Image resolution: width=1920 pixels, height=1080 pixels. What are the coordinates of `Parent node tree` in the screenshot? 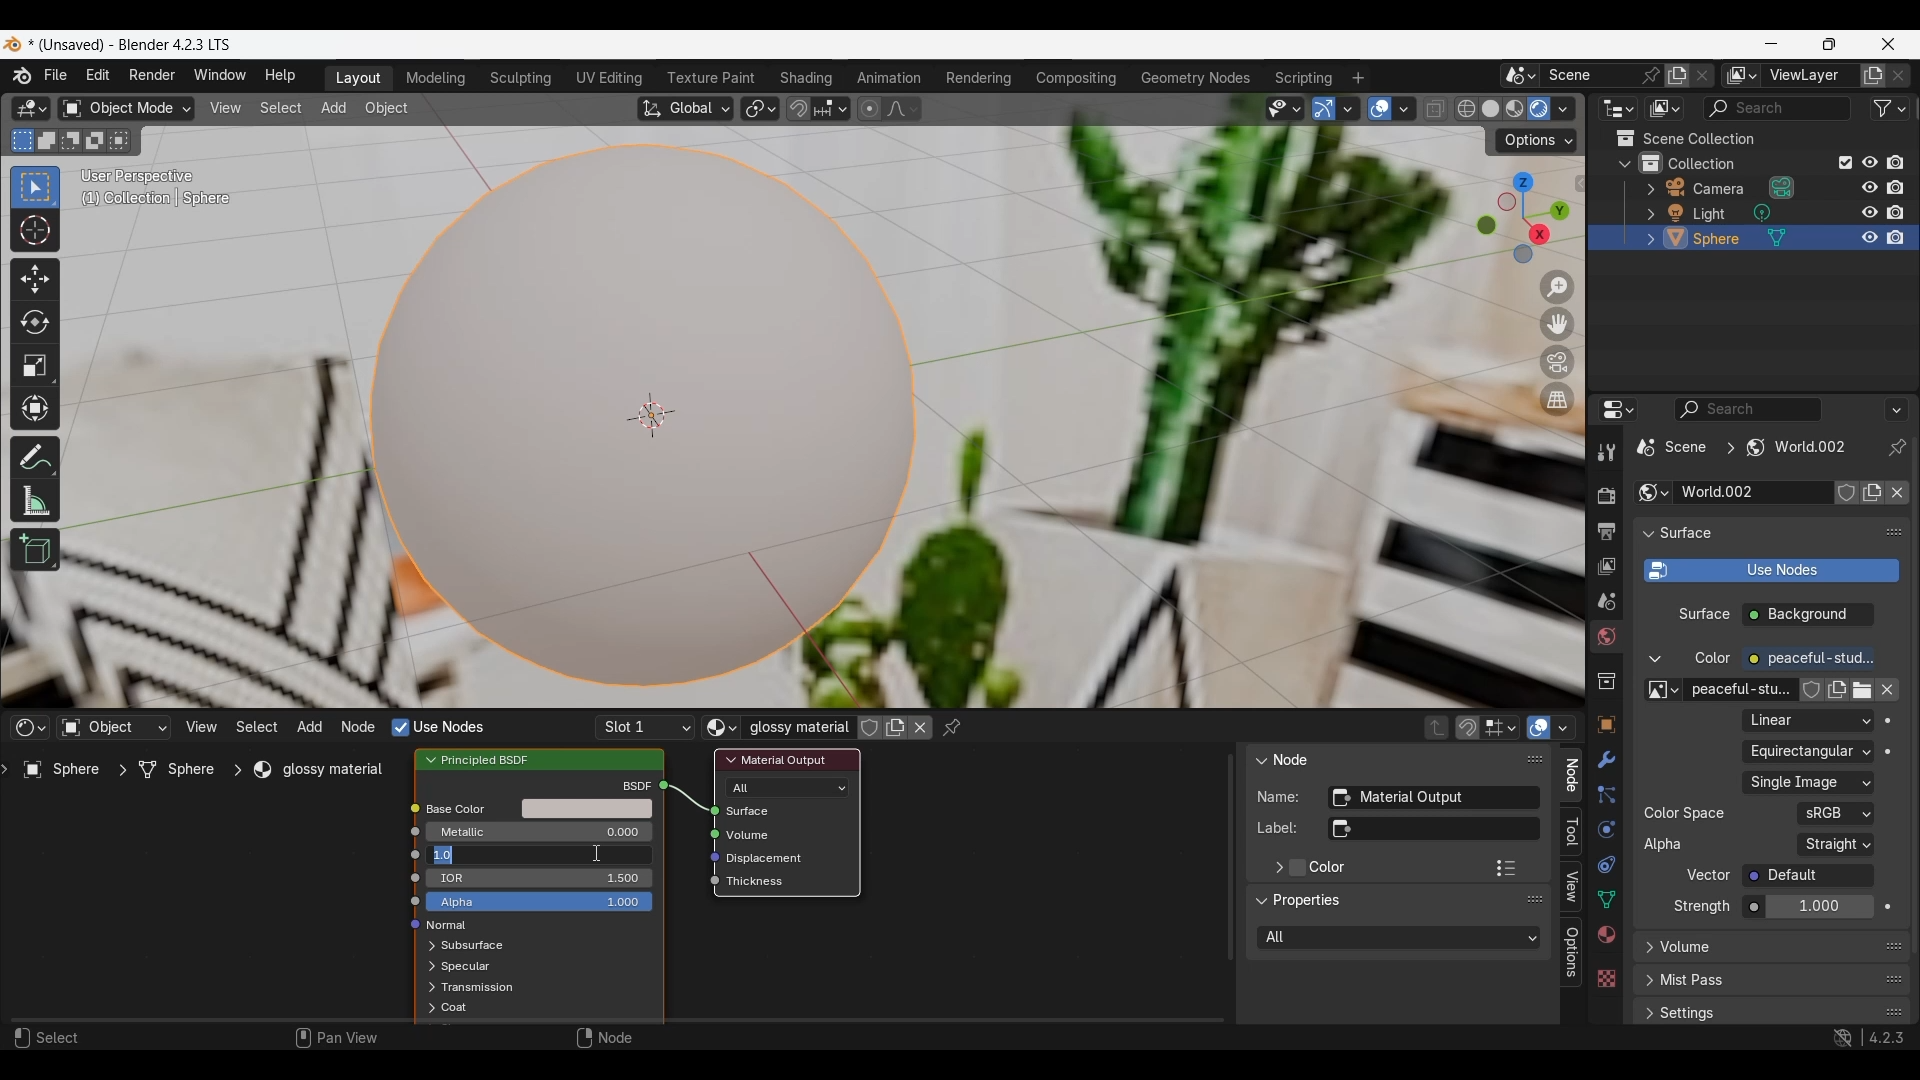 It's located at (1437, 727).